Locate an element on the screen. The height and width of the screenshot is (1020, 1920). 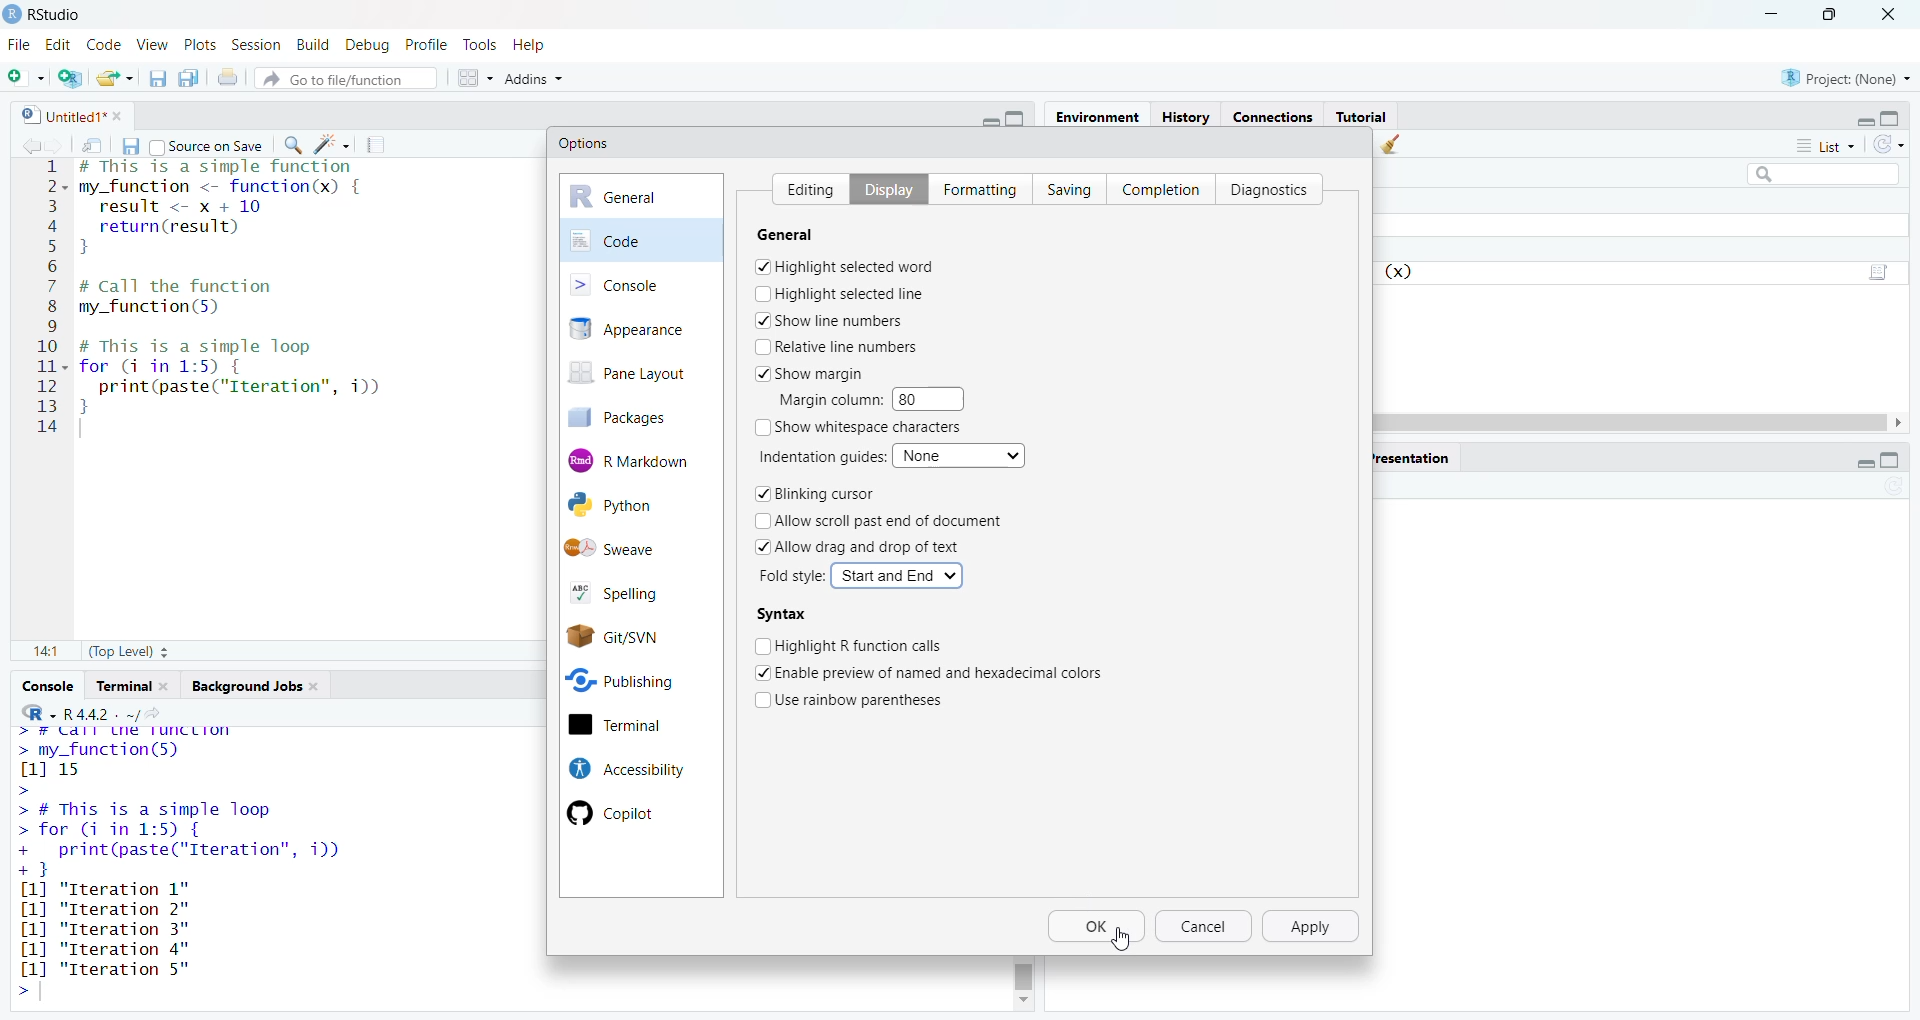
code to call the function is located at coordinates (222, 298).